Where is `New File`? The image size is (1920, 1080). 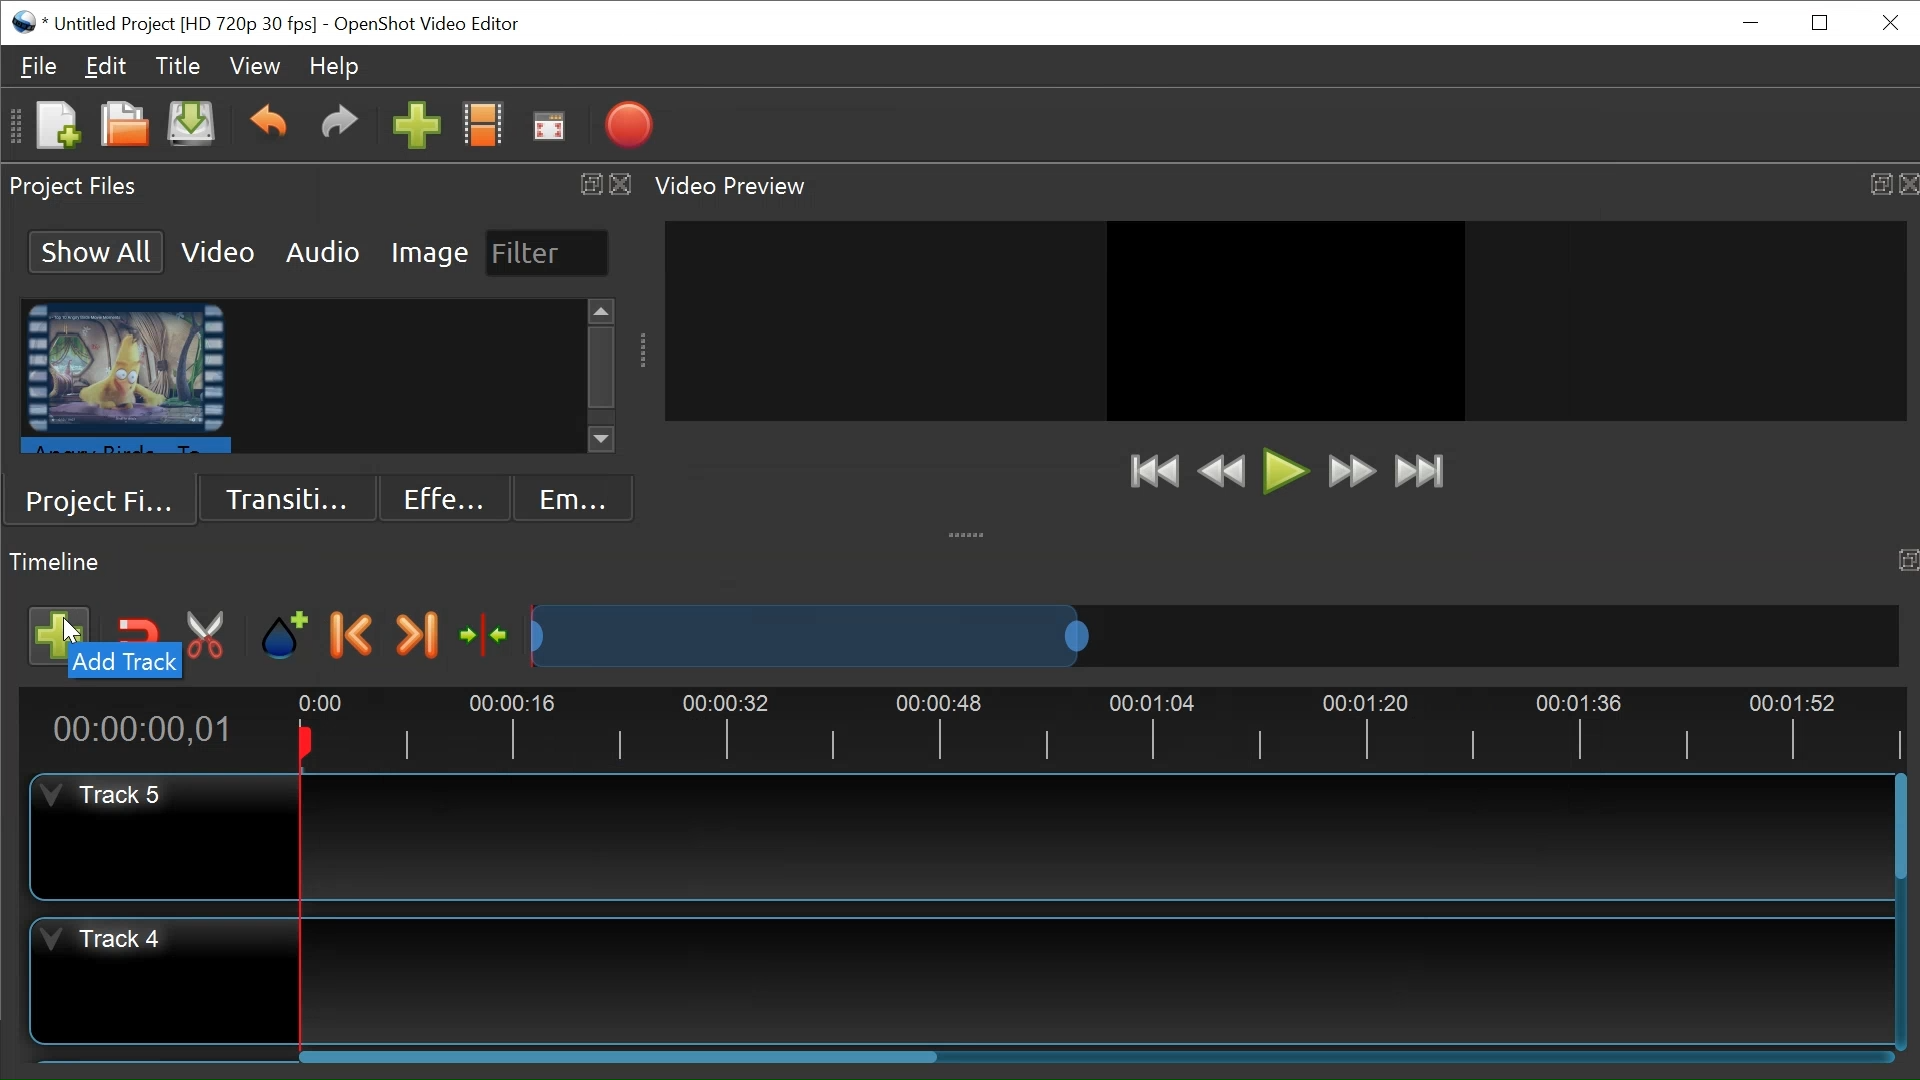 New File is located at coordinates (189, 127).